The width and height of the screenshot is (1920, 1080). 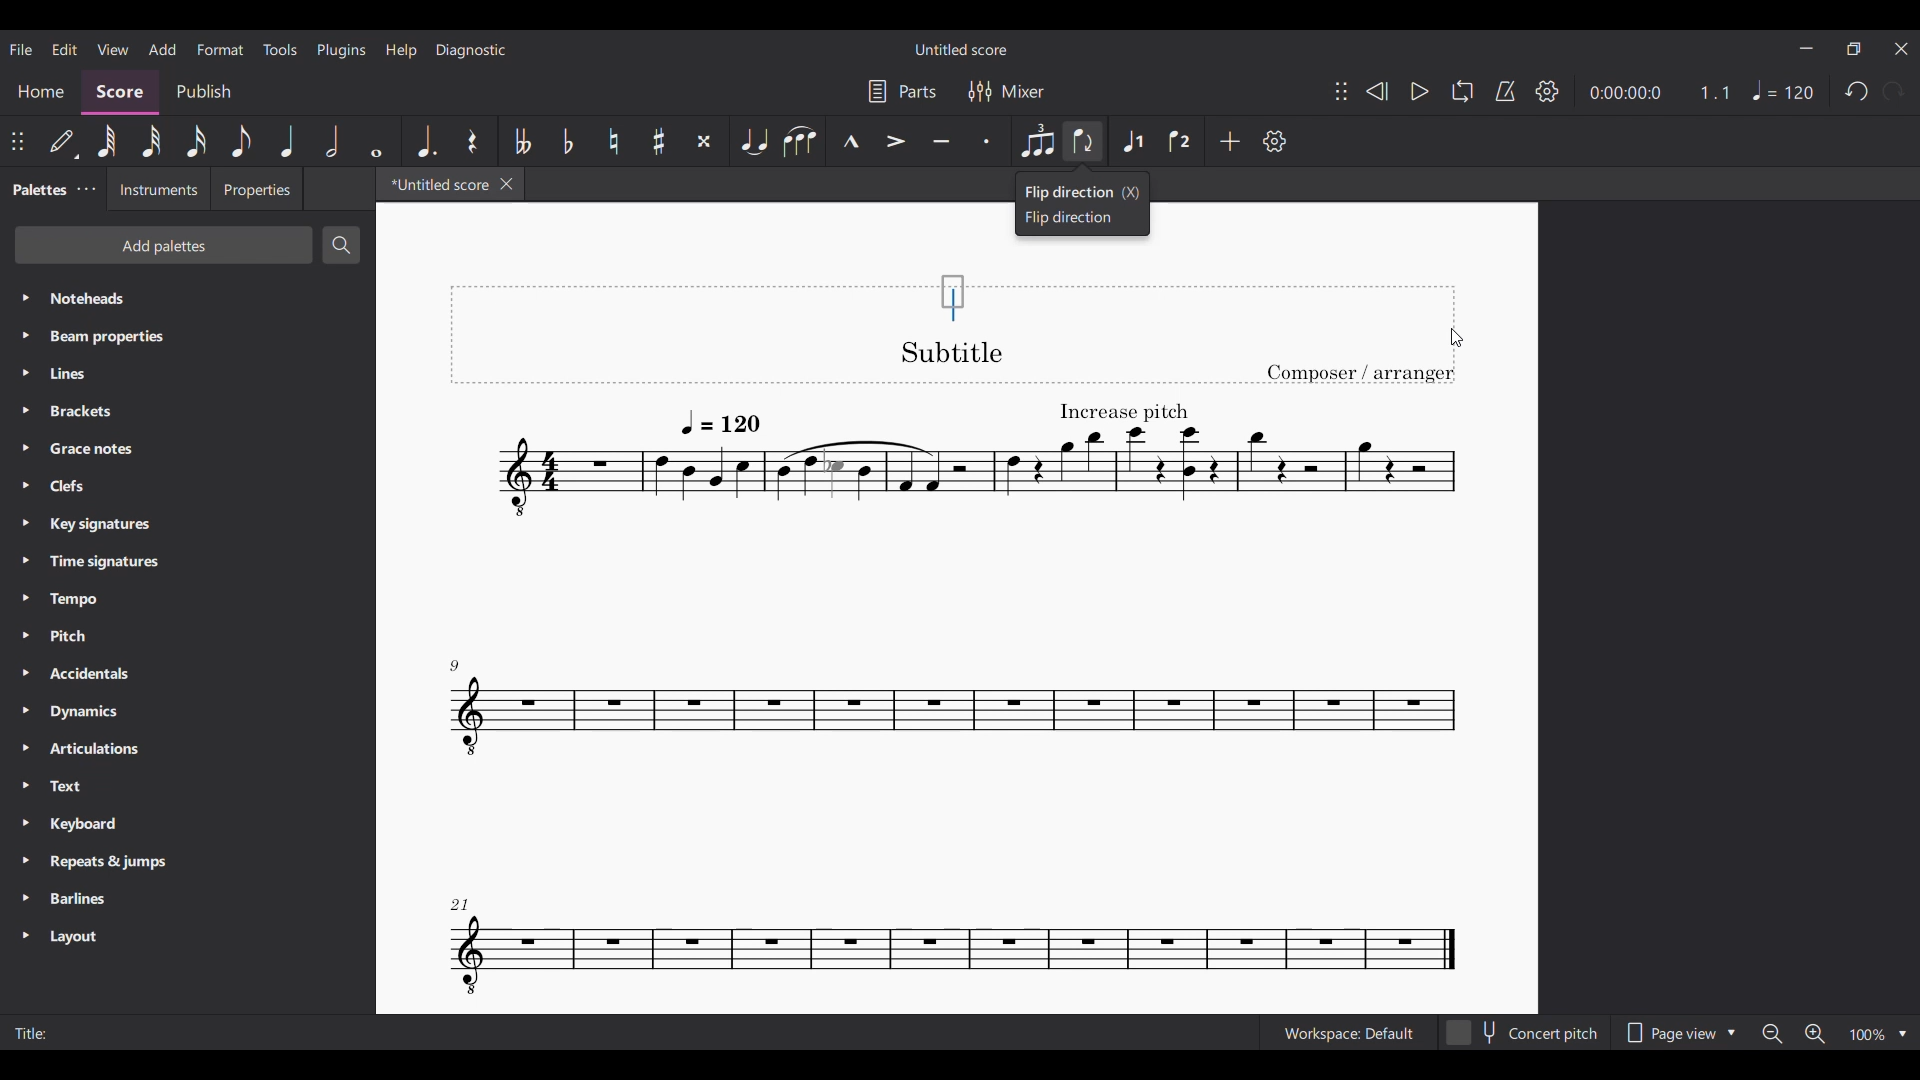 What do you see at coordinates (1275, 141) in the screenshot?
I see `Settings` at bounding box center [1275, 141].